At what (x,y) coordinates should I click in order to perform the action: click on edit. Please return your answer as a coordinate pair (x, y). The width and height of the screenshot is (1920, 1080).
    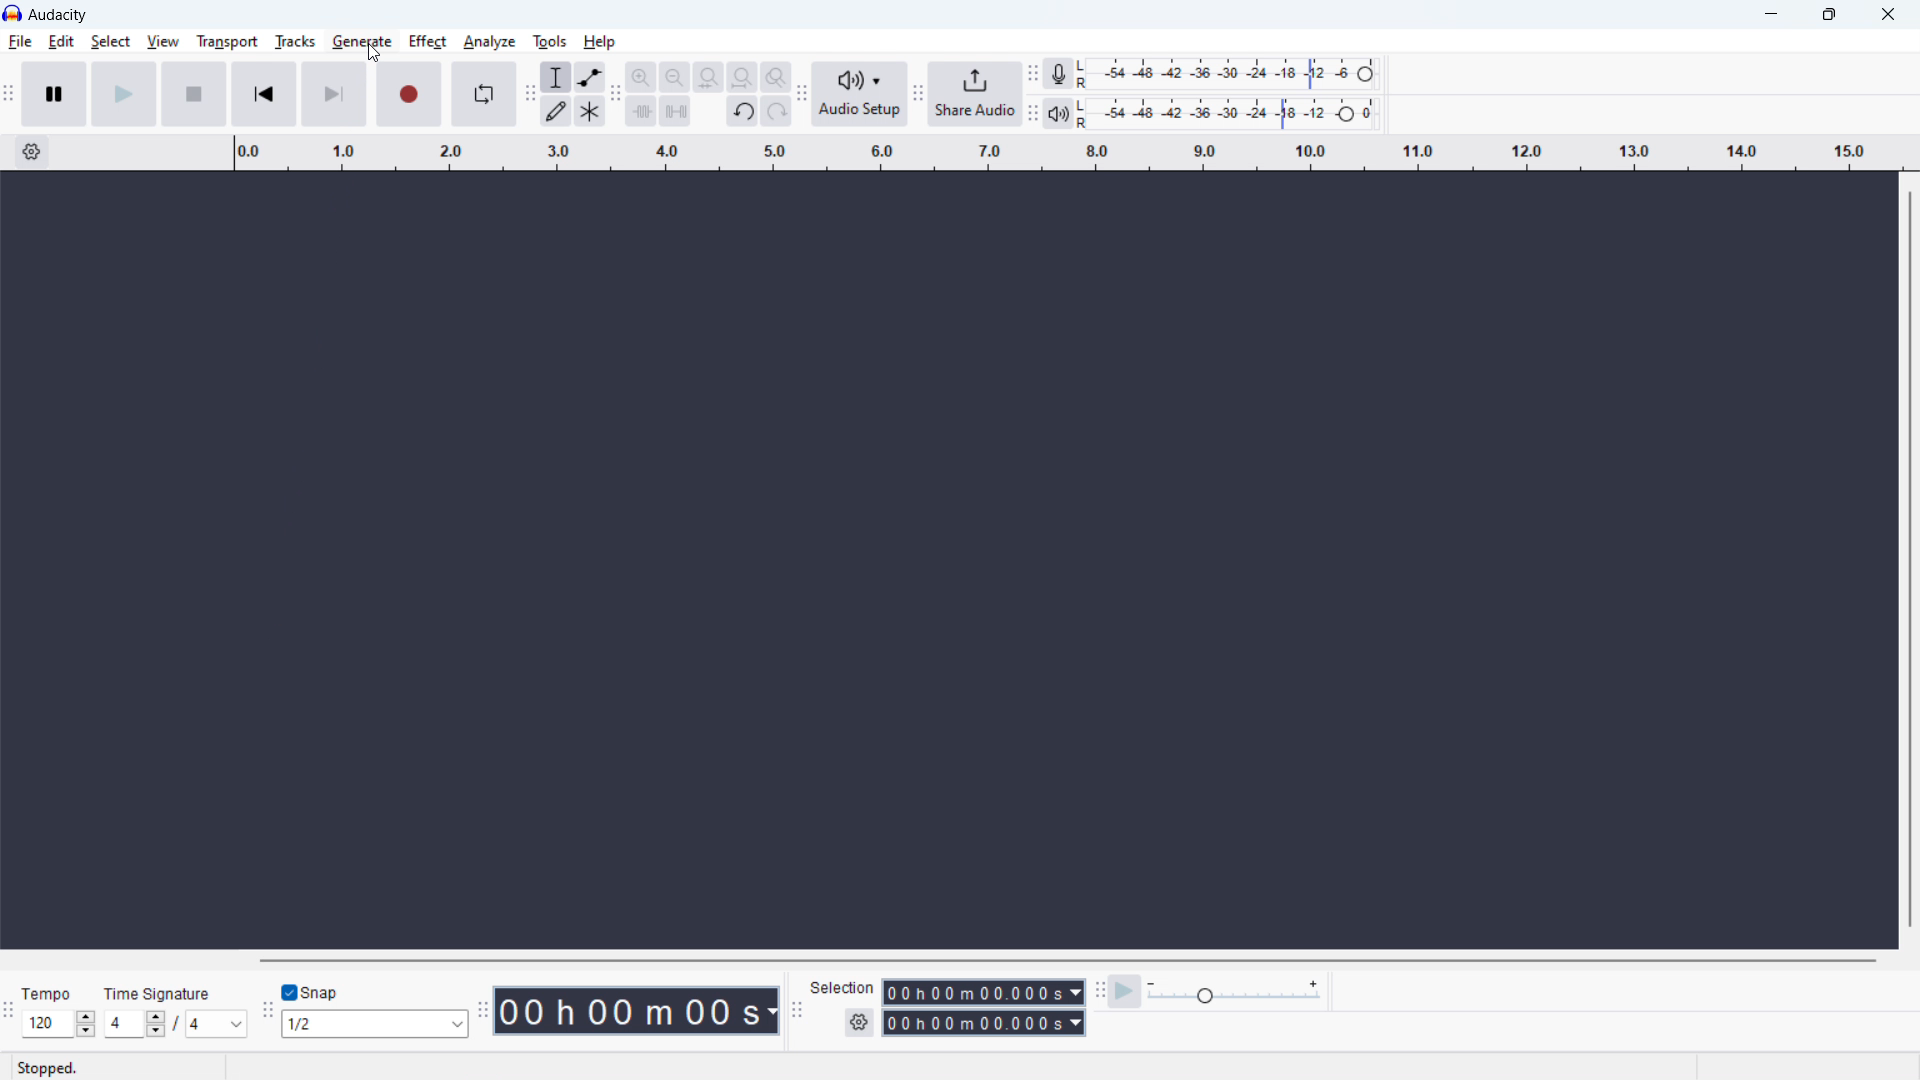
    Looking at the image, I should click on (61, 41).